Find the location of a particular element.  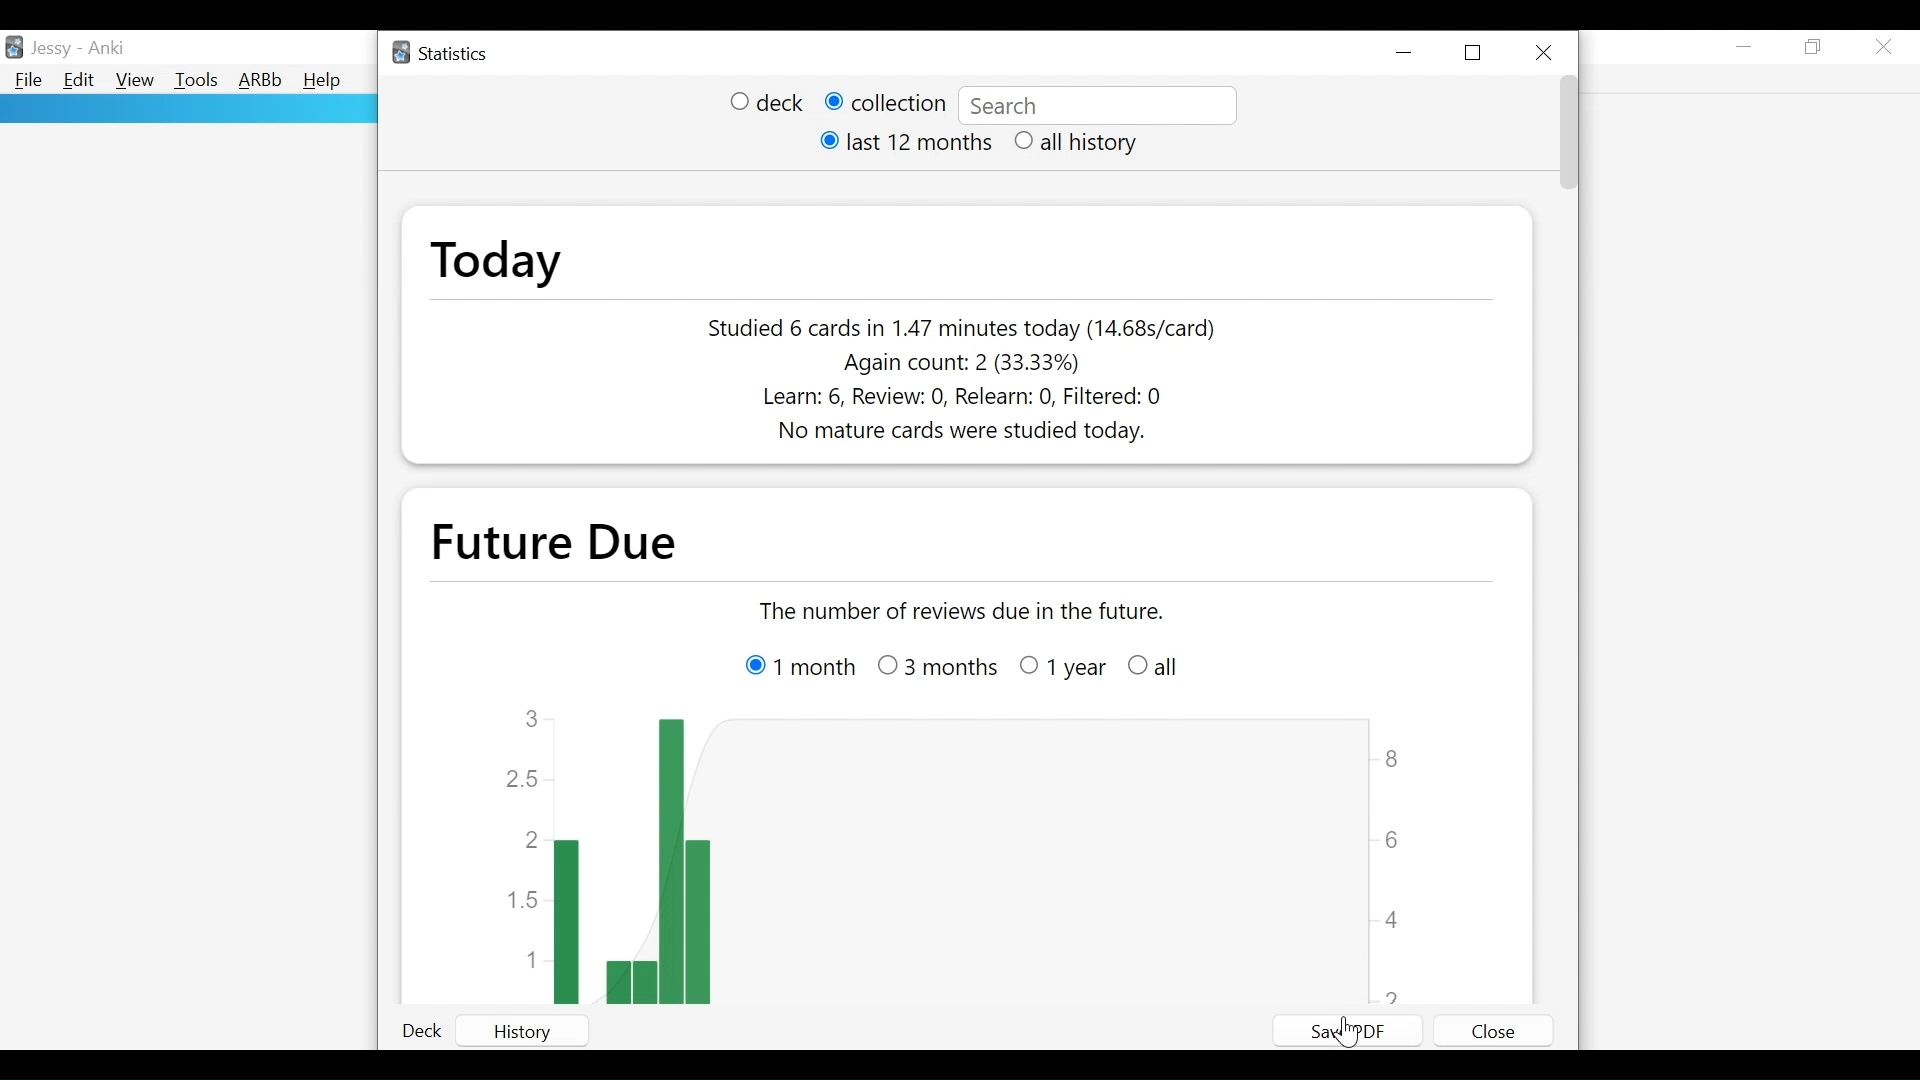

1 month is located at coordinates (793, 659).